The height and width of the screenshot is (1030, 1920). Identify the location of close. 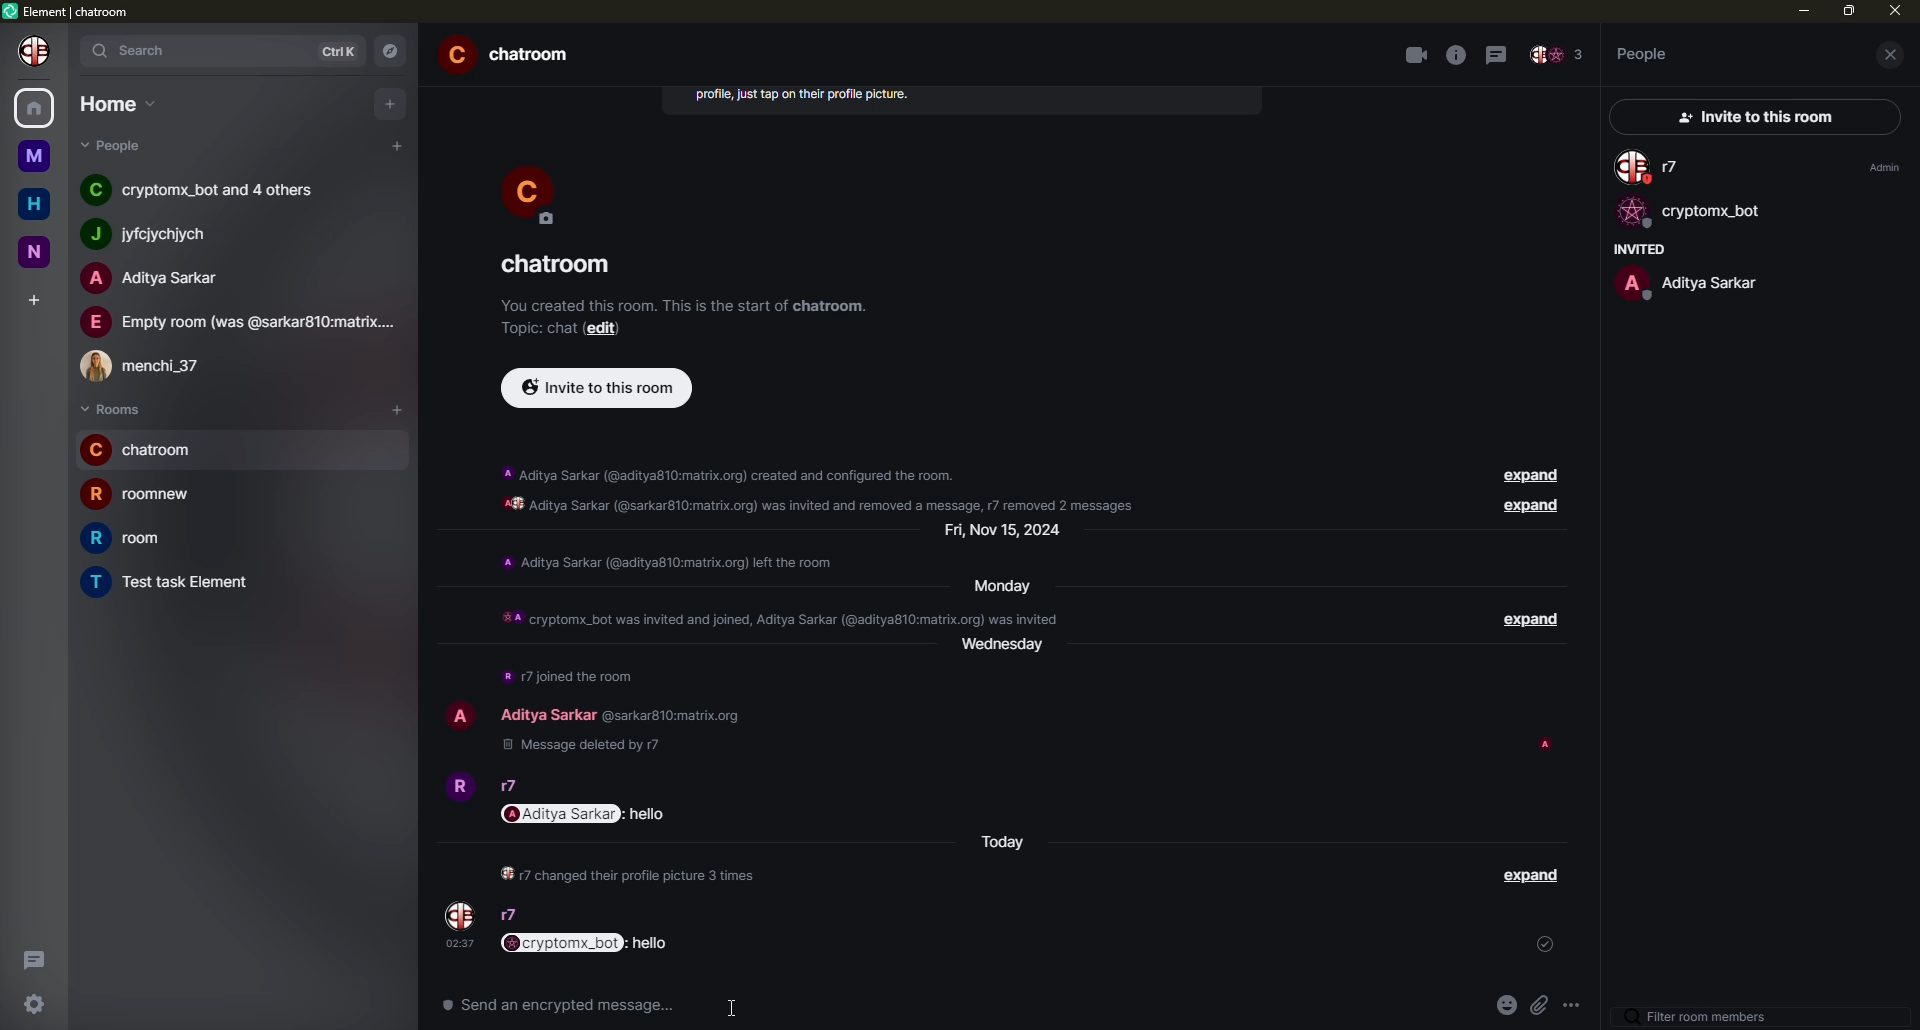
(1896, 55).